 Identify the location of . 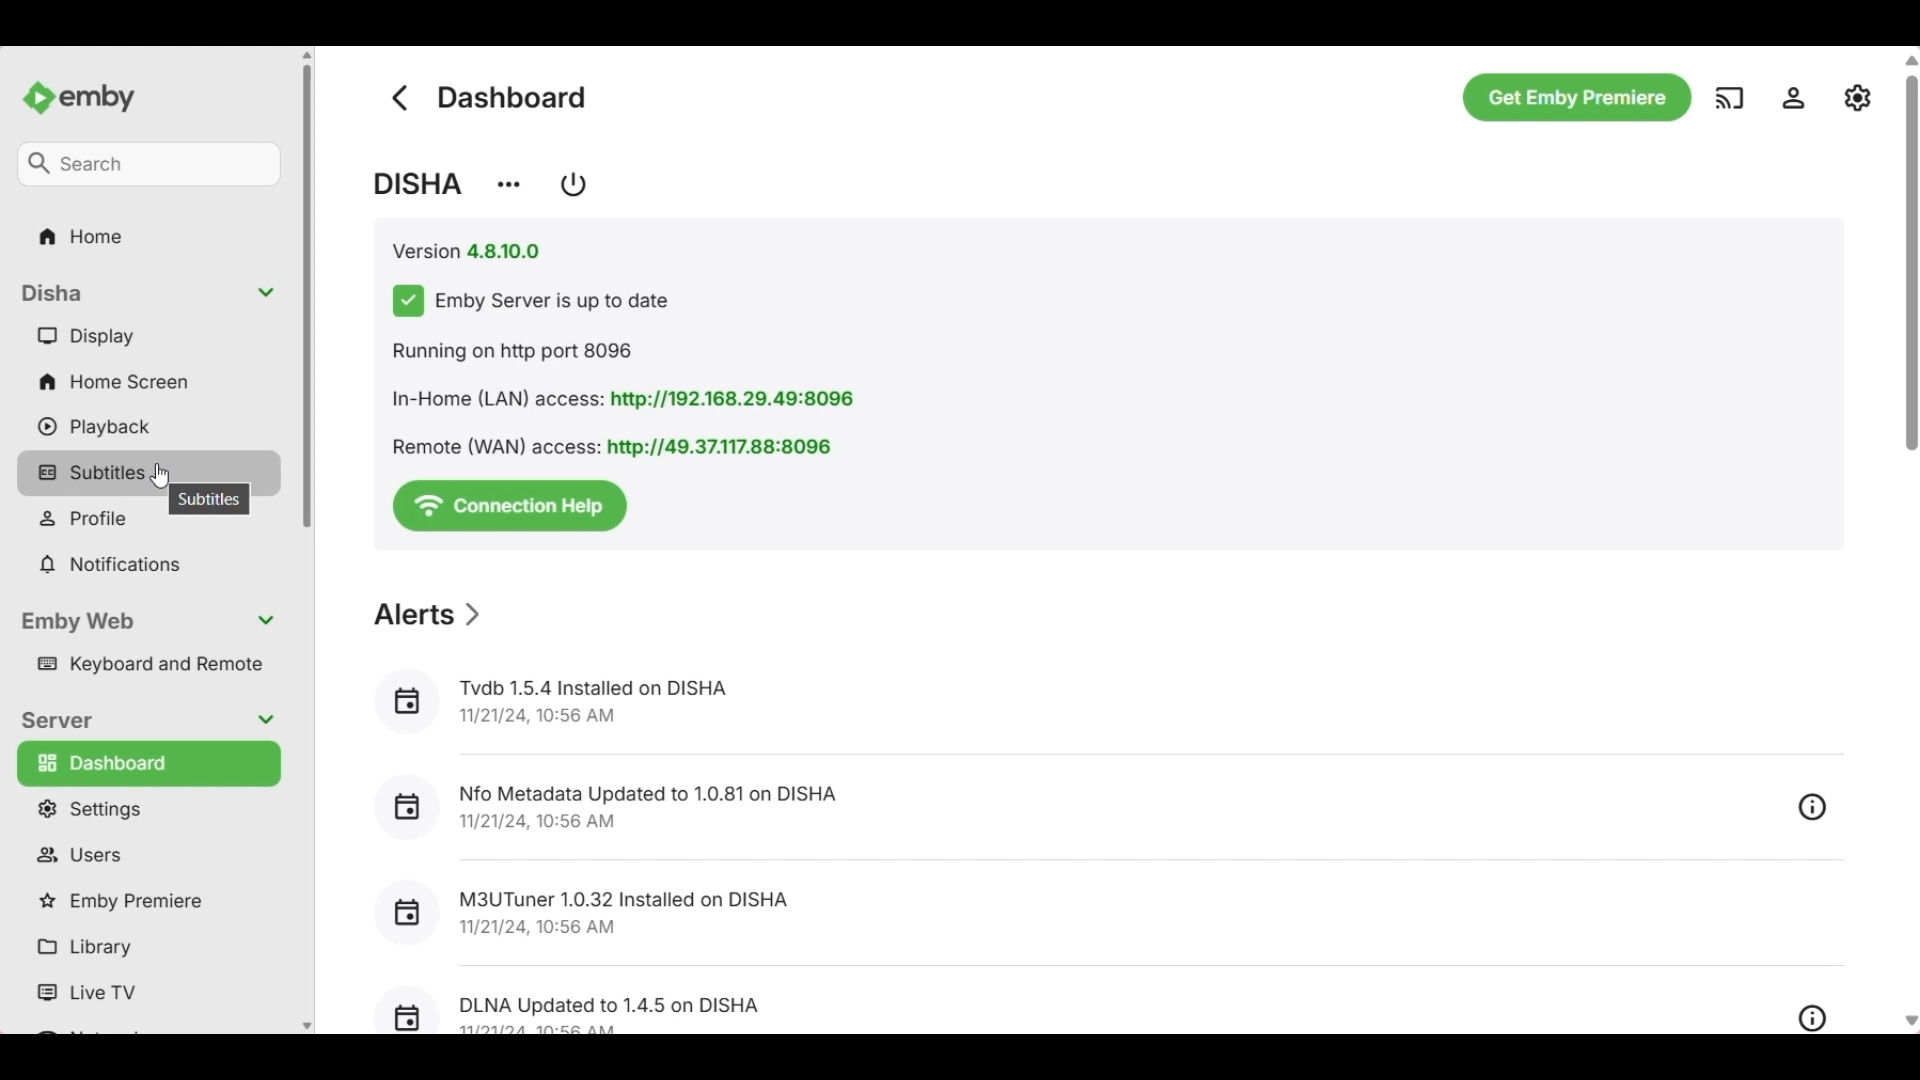
(1798, 98).